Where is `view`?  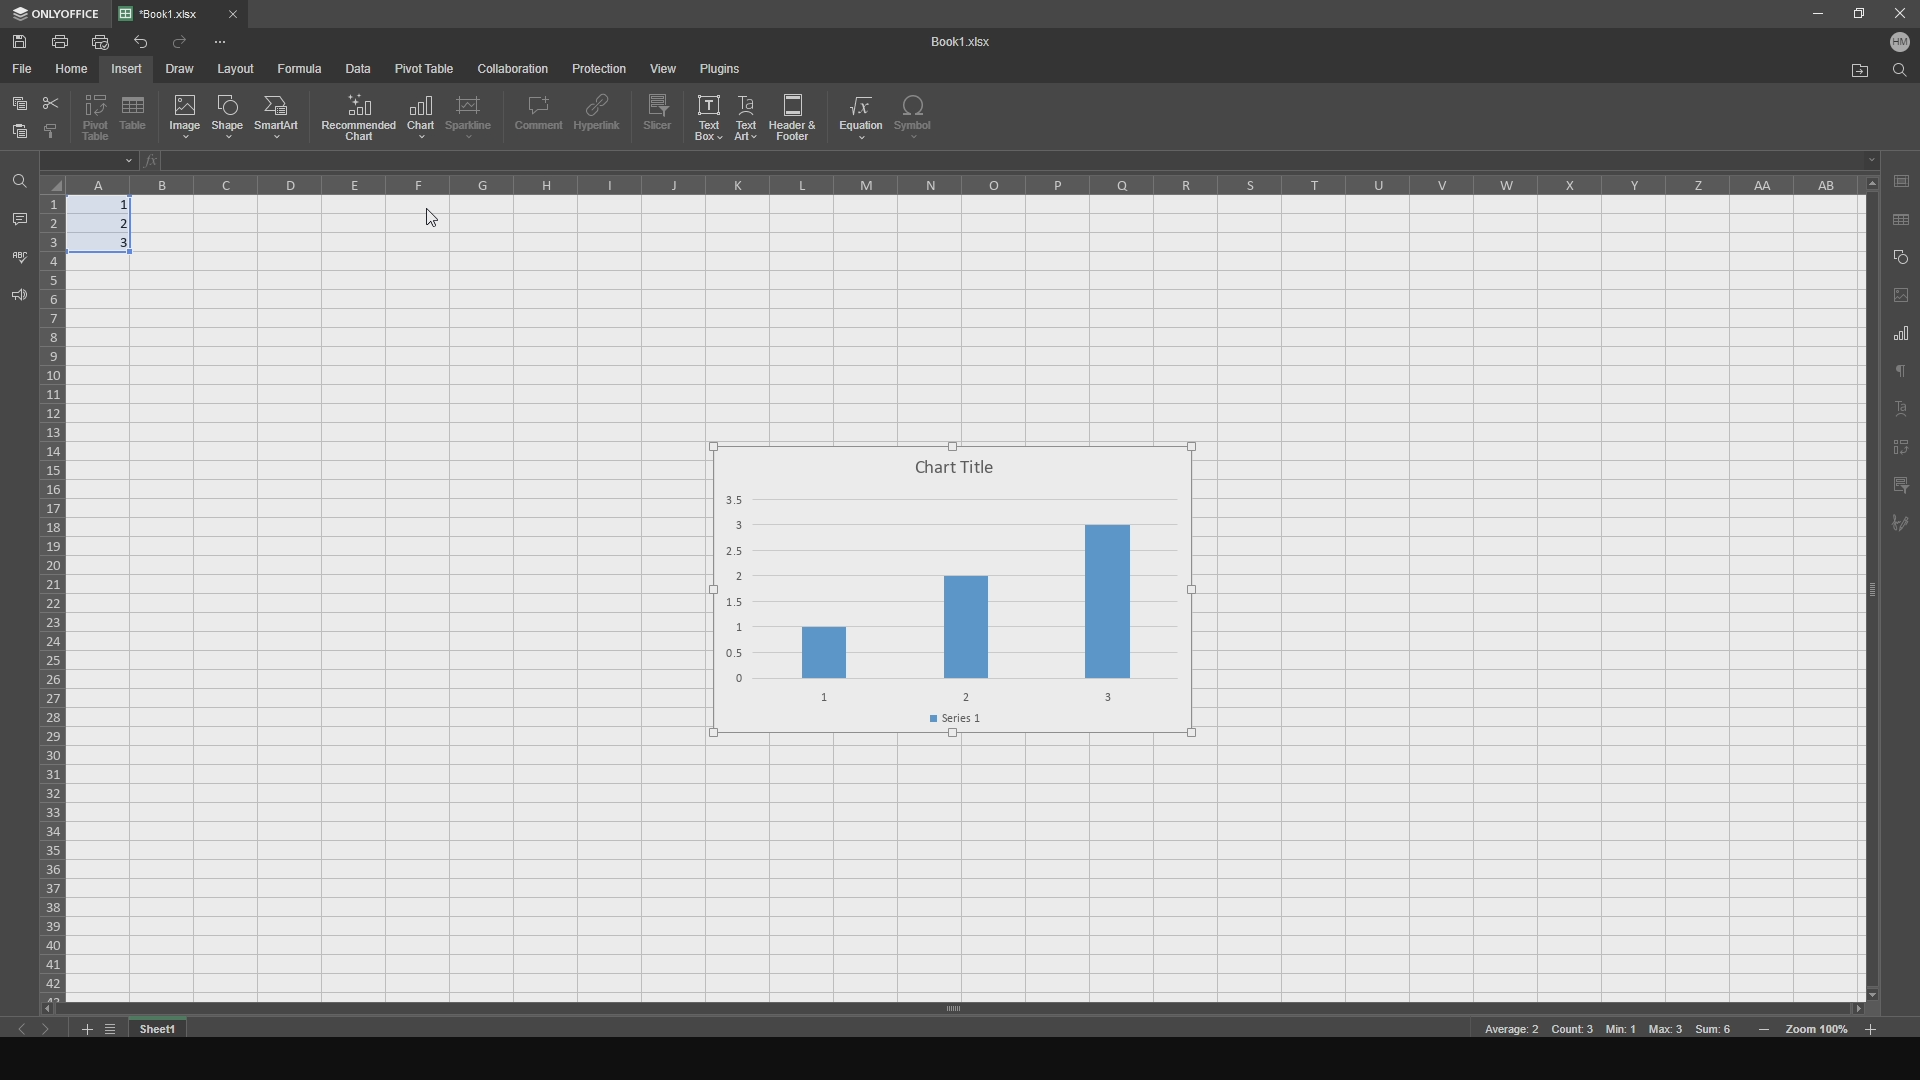 view is located at coordinates (664, 66).